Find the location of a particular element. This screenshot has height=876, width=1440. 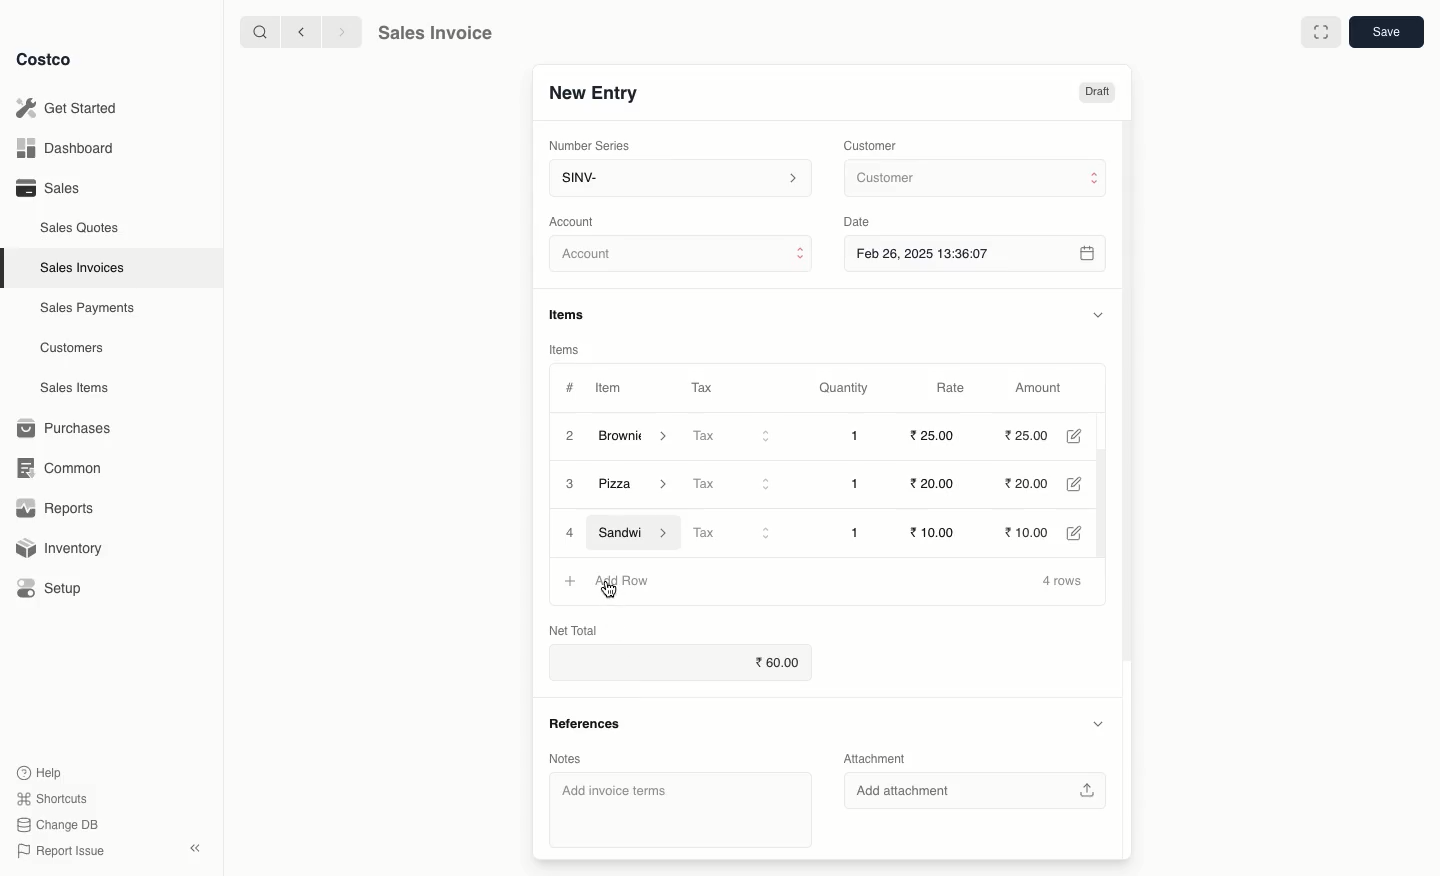

60.00 is located at coordinates (781, 663).